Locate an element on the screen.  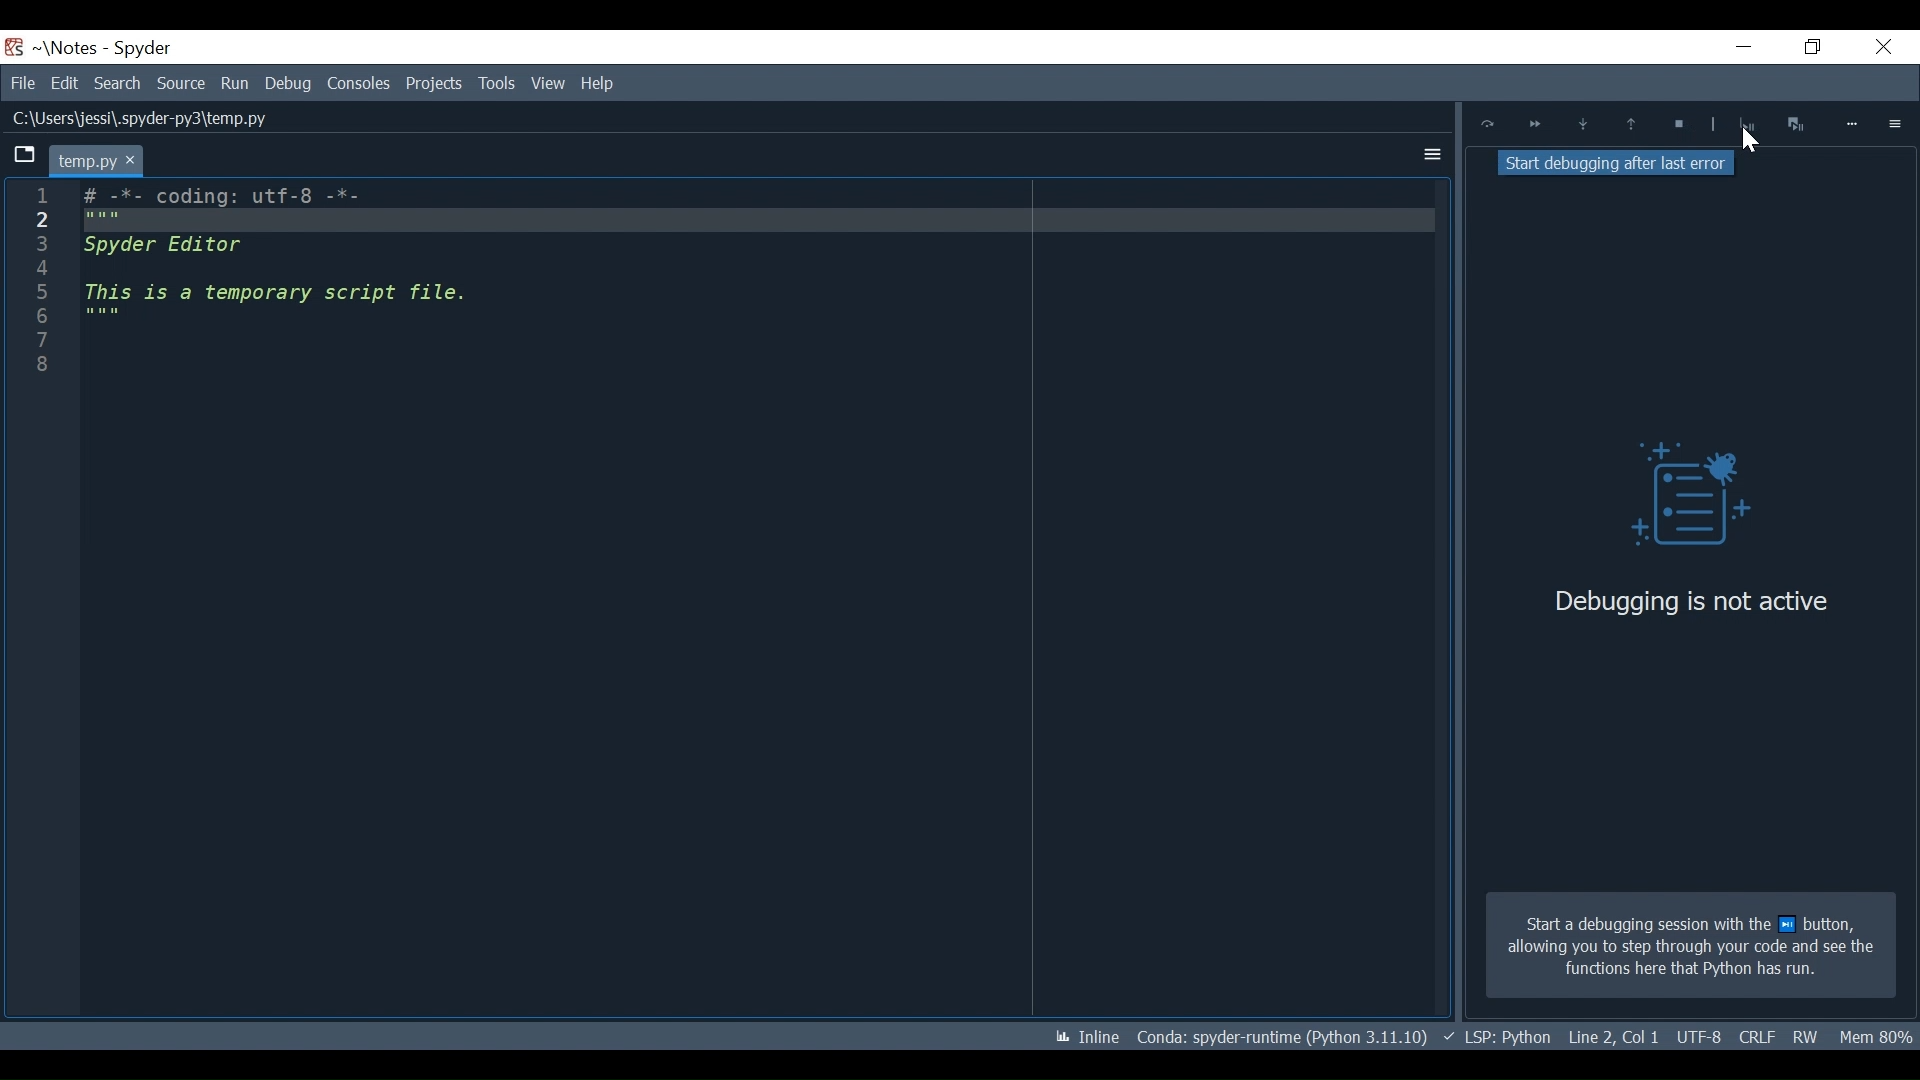
Stop debugging after last error tooltip is located at coordinates (1616, 164).